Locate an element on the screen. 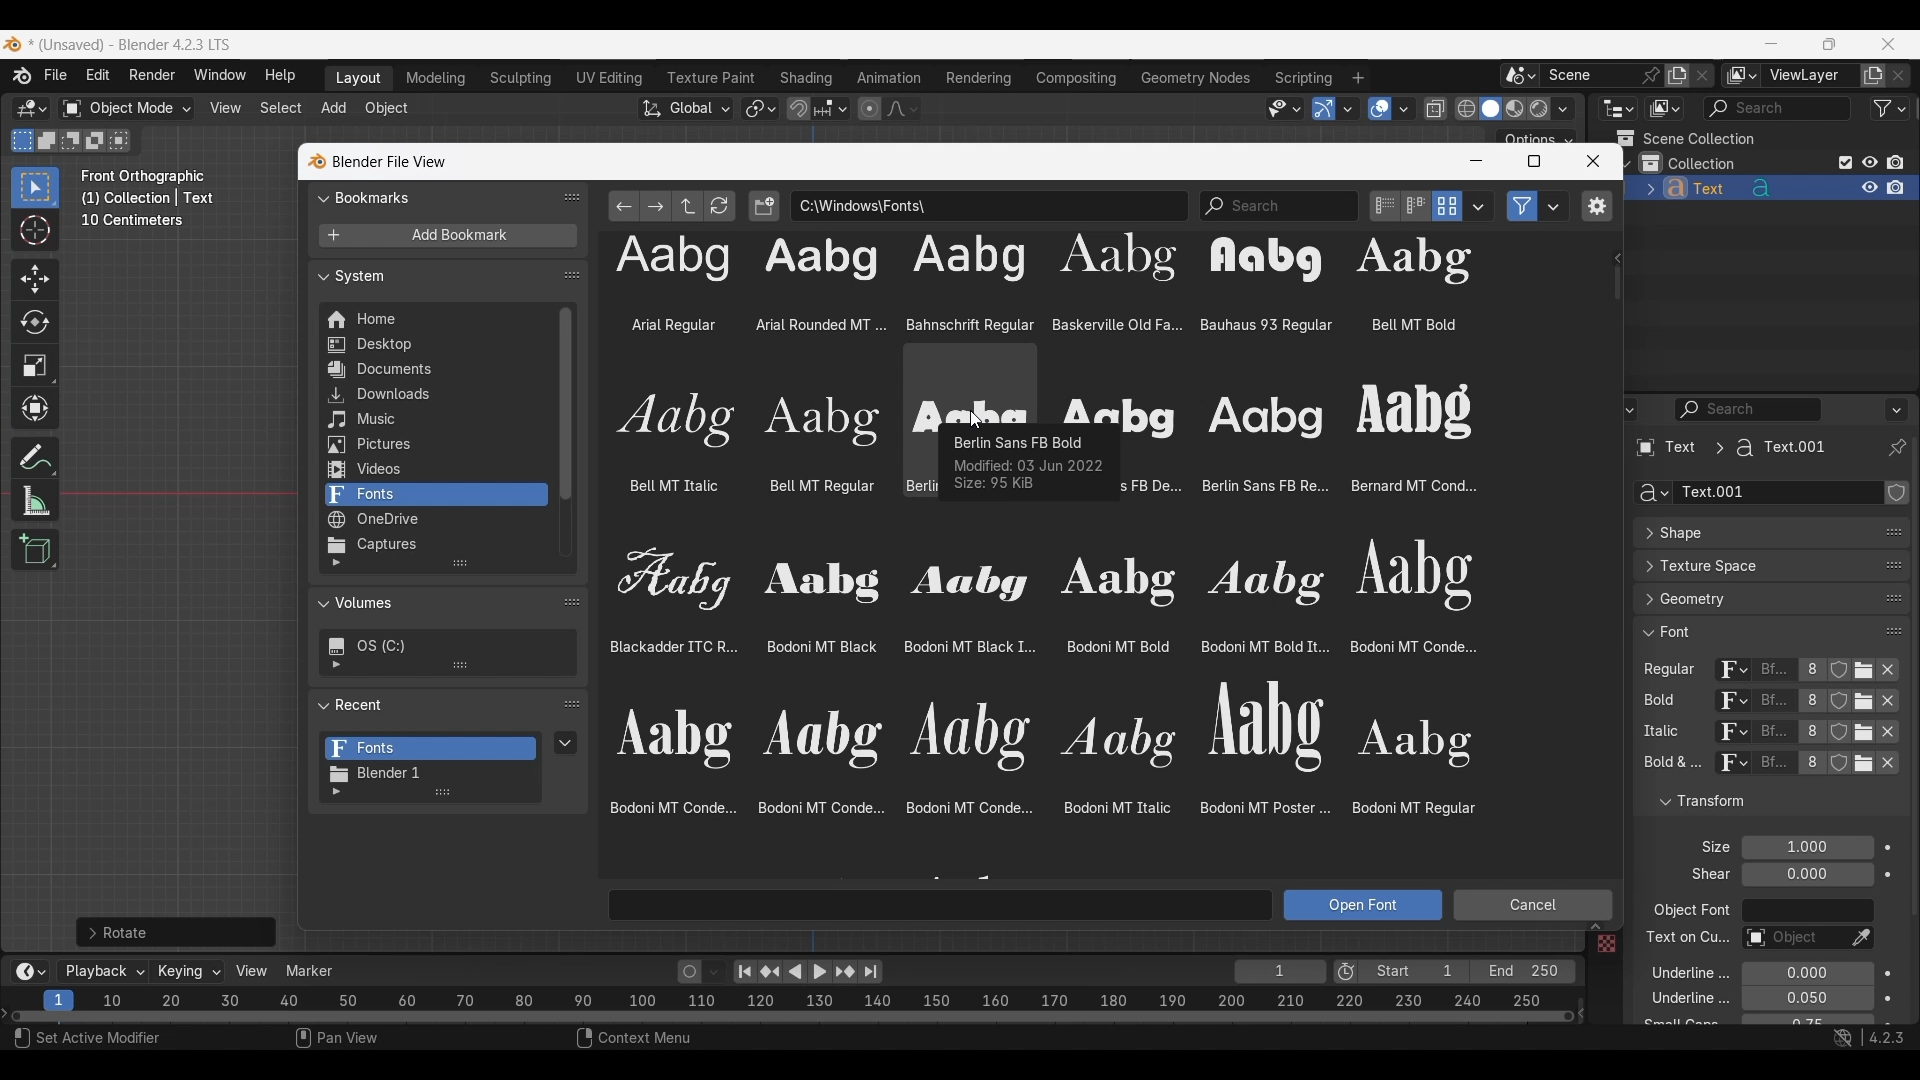  Change position in the list  is located at coordinates (1894, 627).